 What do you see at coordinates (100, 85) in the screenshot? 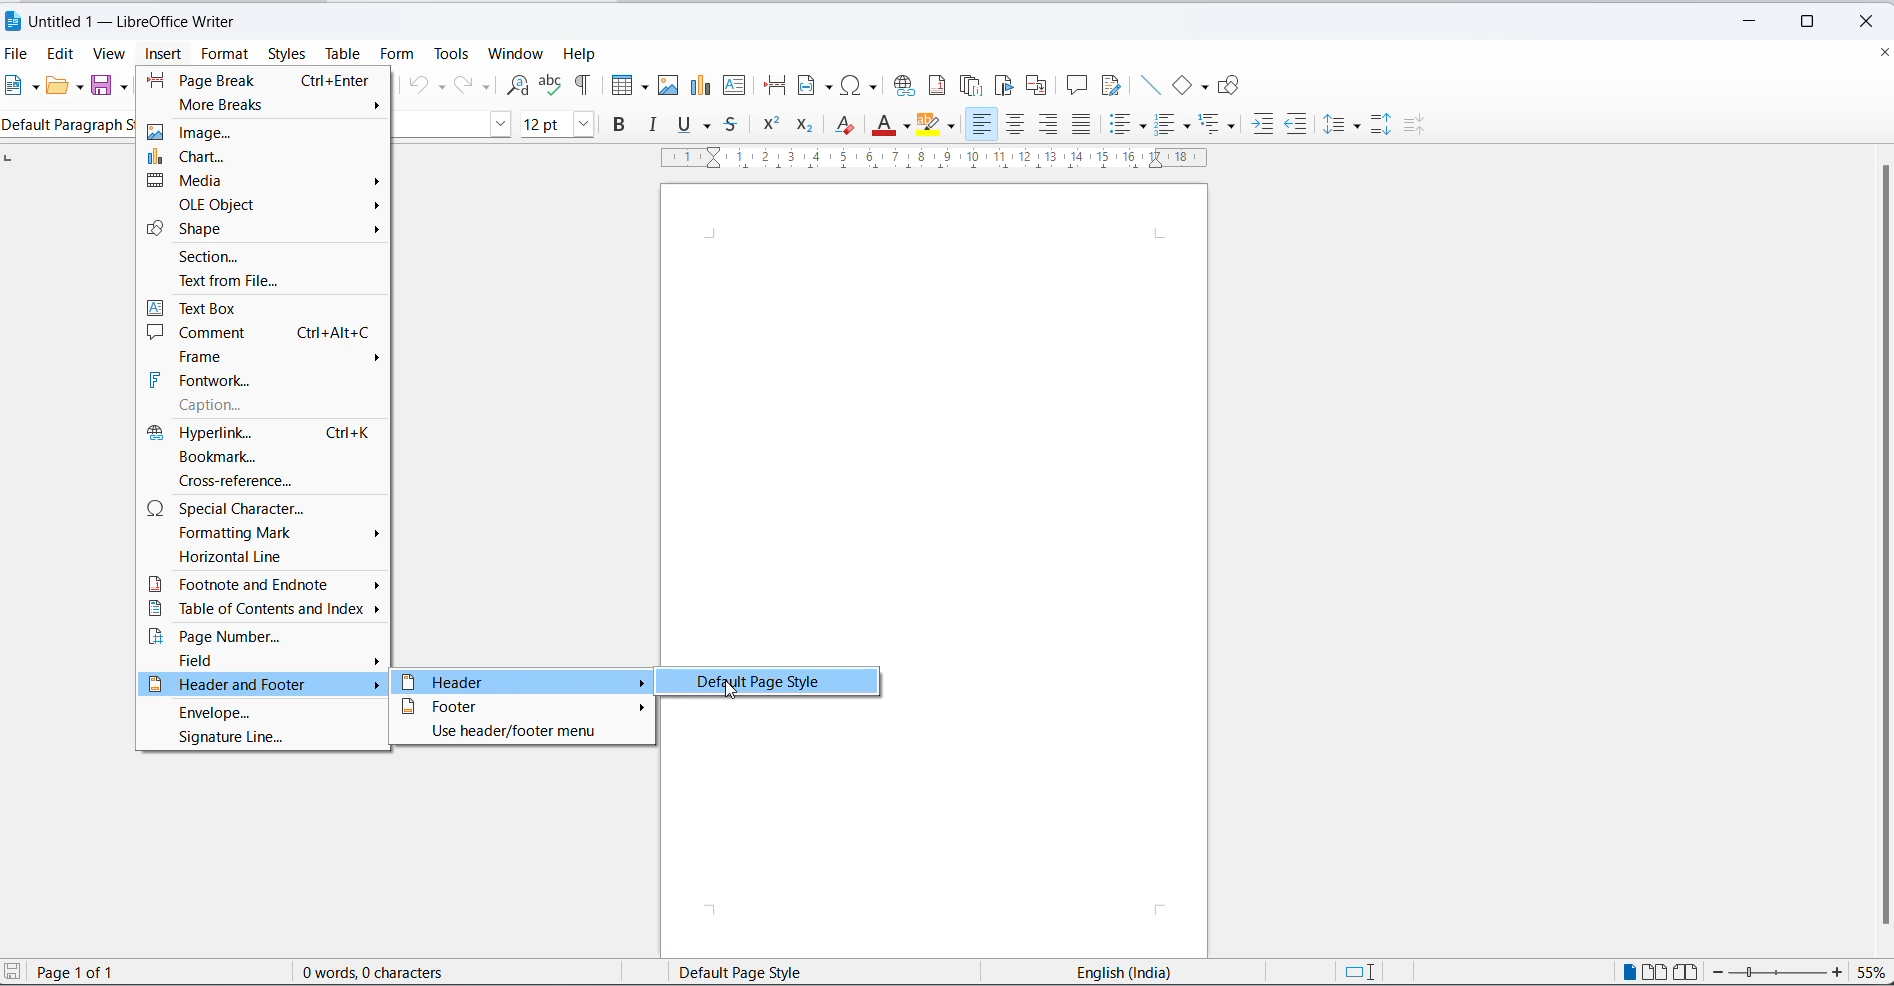
I see `save` at bounding box center [100, 85].